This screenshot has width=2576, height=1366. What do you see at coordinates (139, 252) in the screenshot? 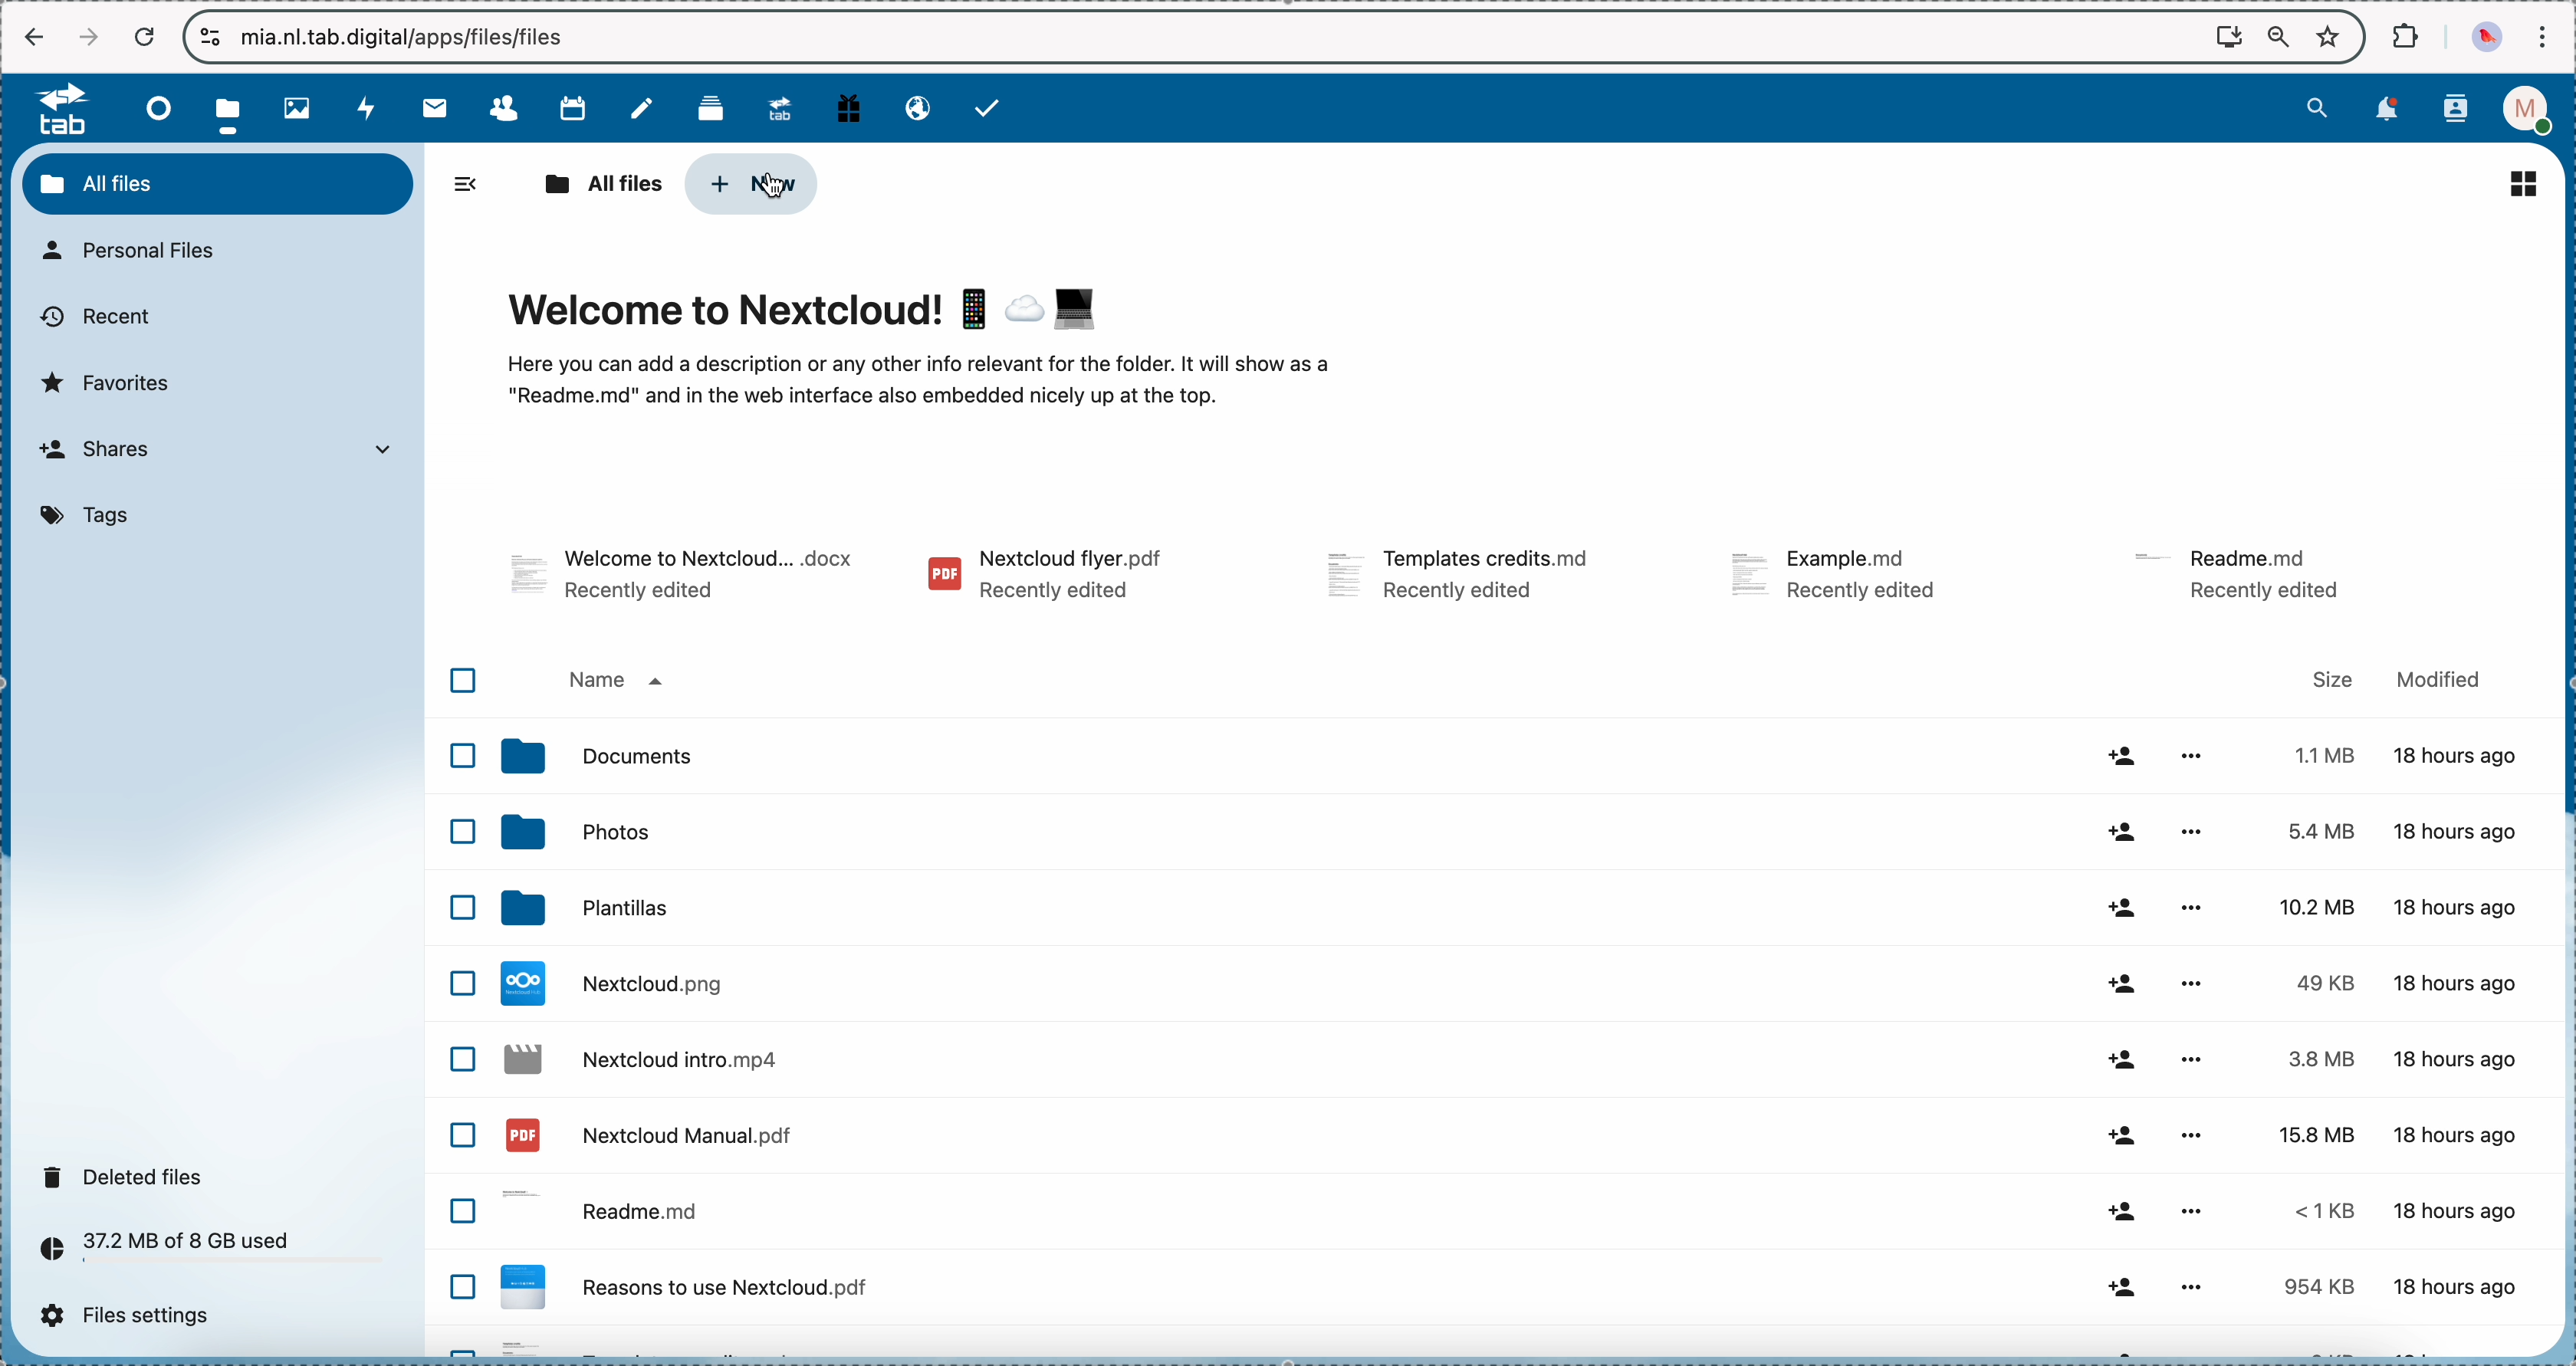
I see `personal files` at bounding box center [139, 252].